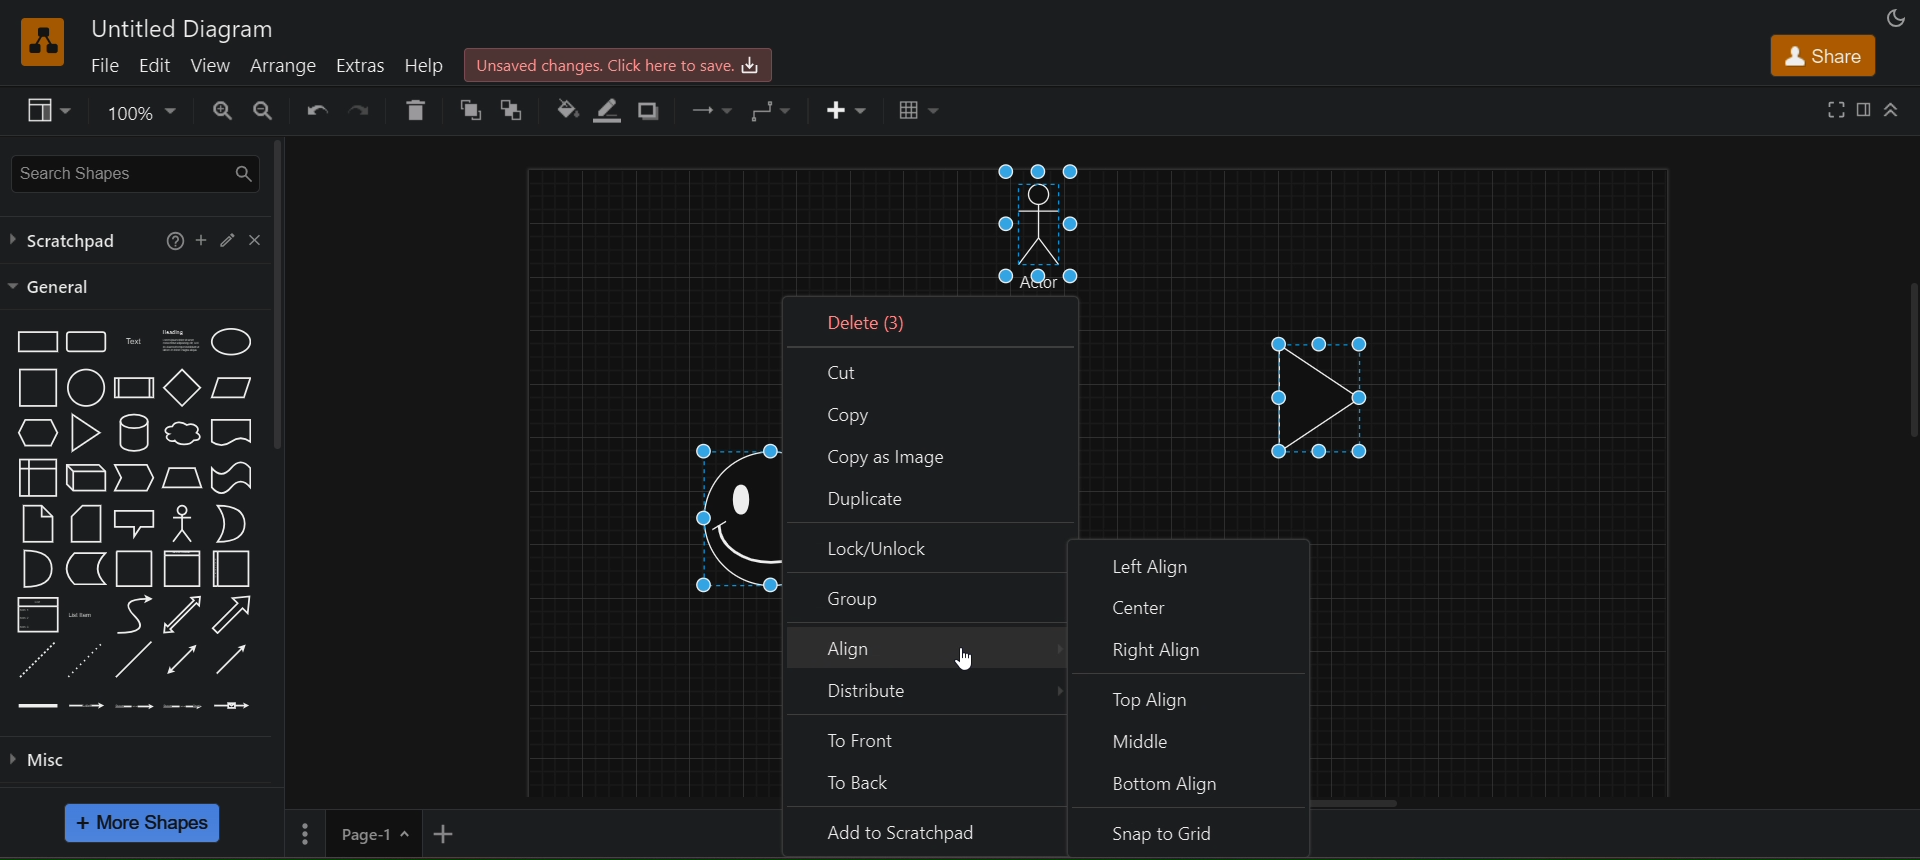 This screenshot has height=860, width=1920. I want to click on callout, so click(134, 522).